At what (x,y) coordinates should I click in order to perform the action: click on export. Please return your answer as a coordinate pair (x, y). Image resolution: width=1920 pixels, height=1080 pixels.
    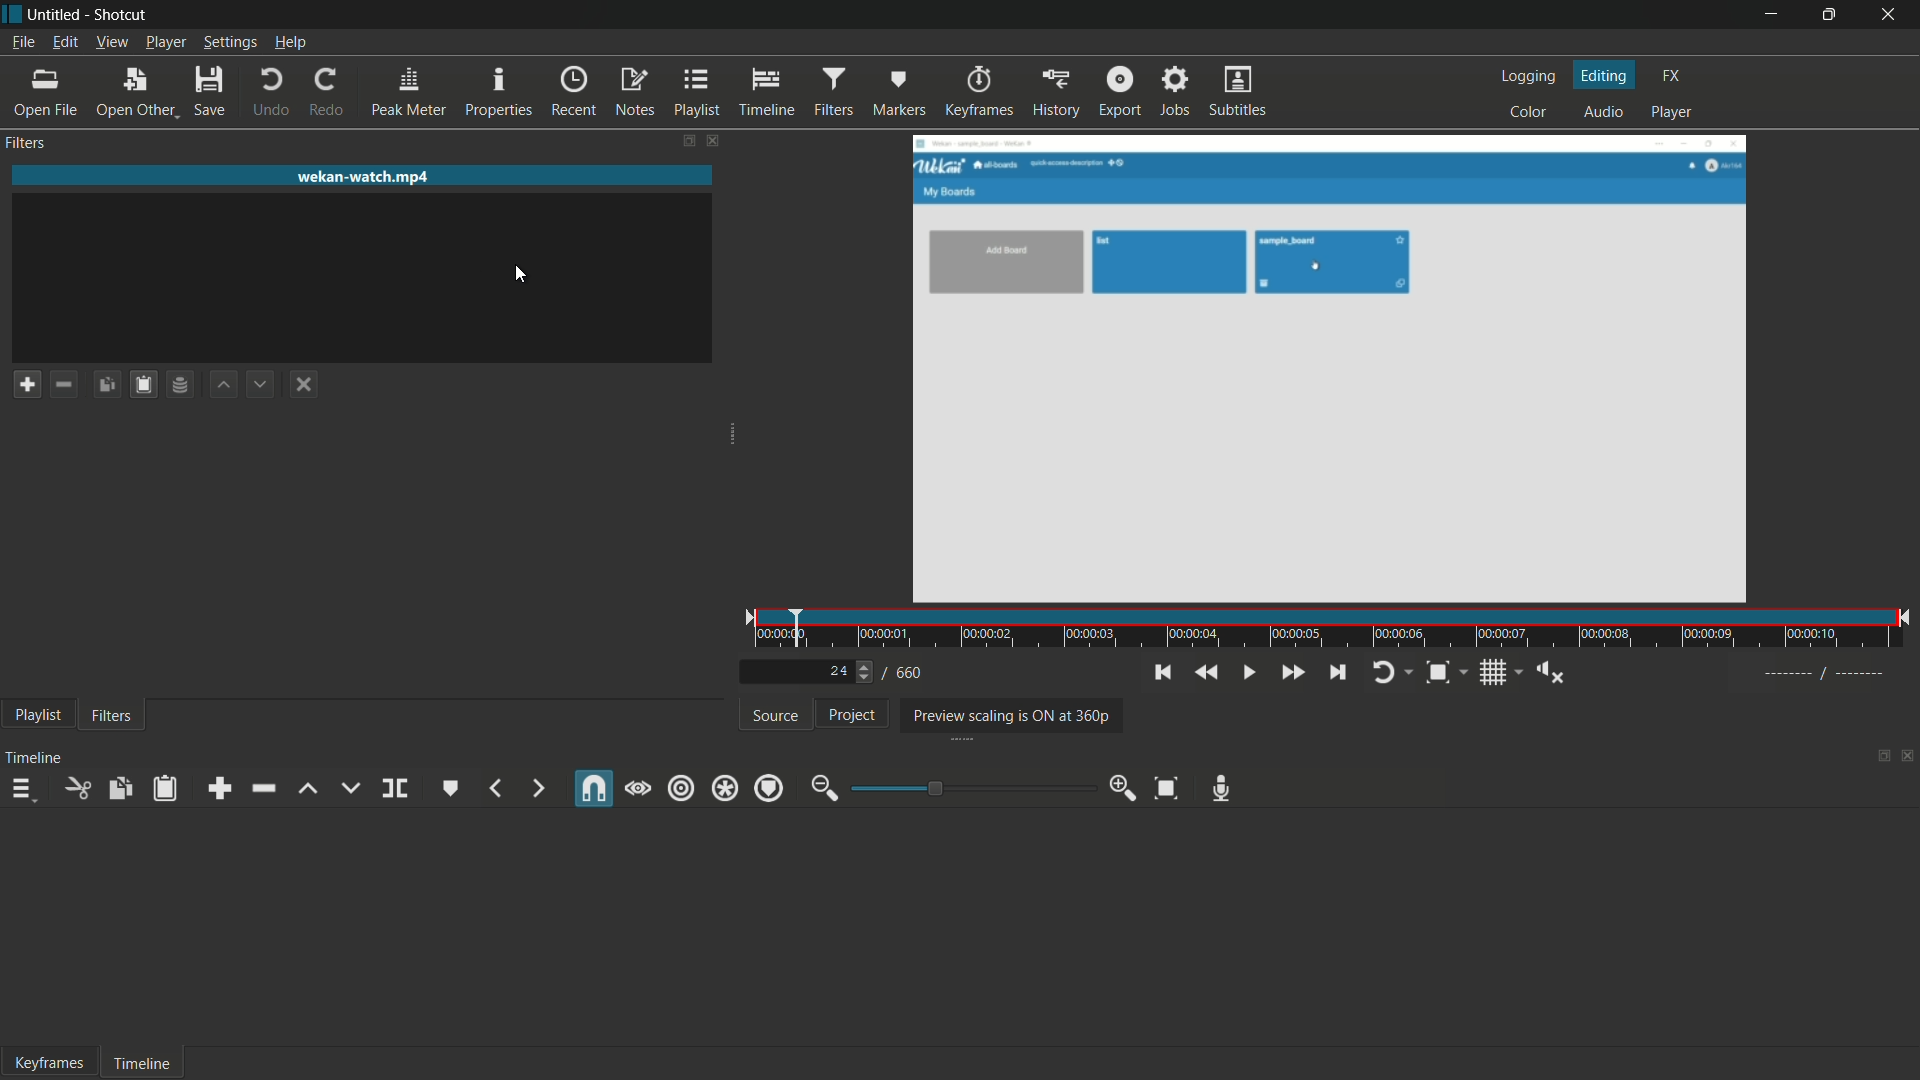
    Looking at the image, I should click on (1122, 93).